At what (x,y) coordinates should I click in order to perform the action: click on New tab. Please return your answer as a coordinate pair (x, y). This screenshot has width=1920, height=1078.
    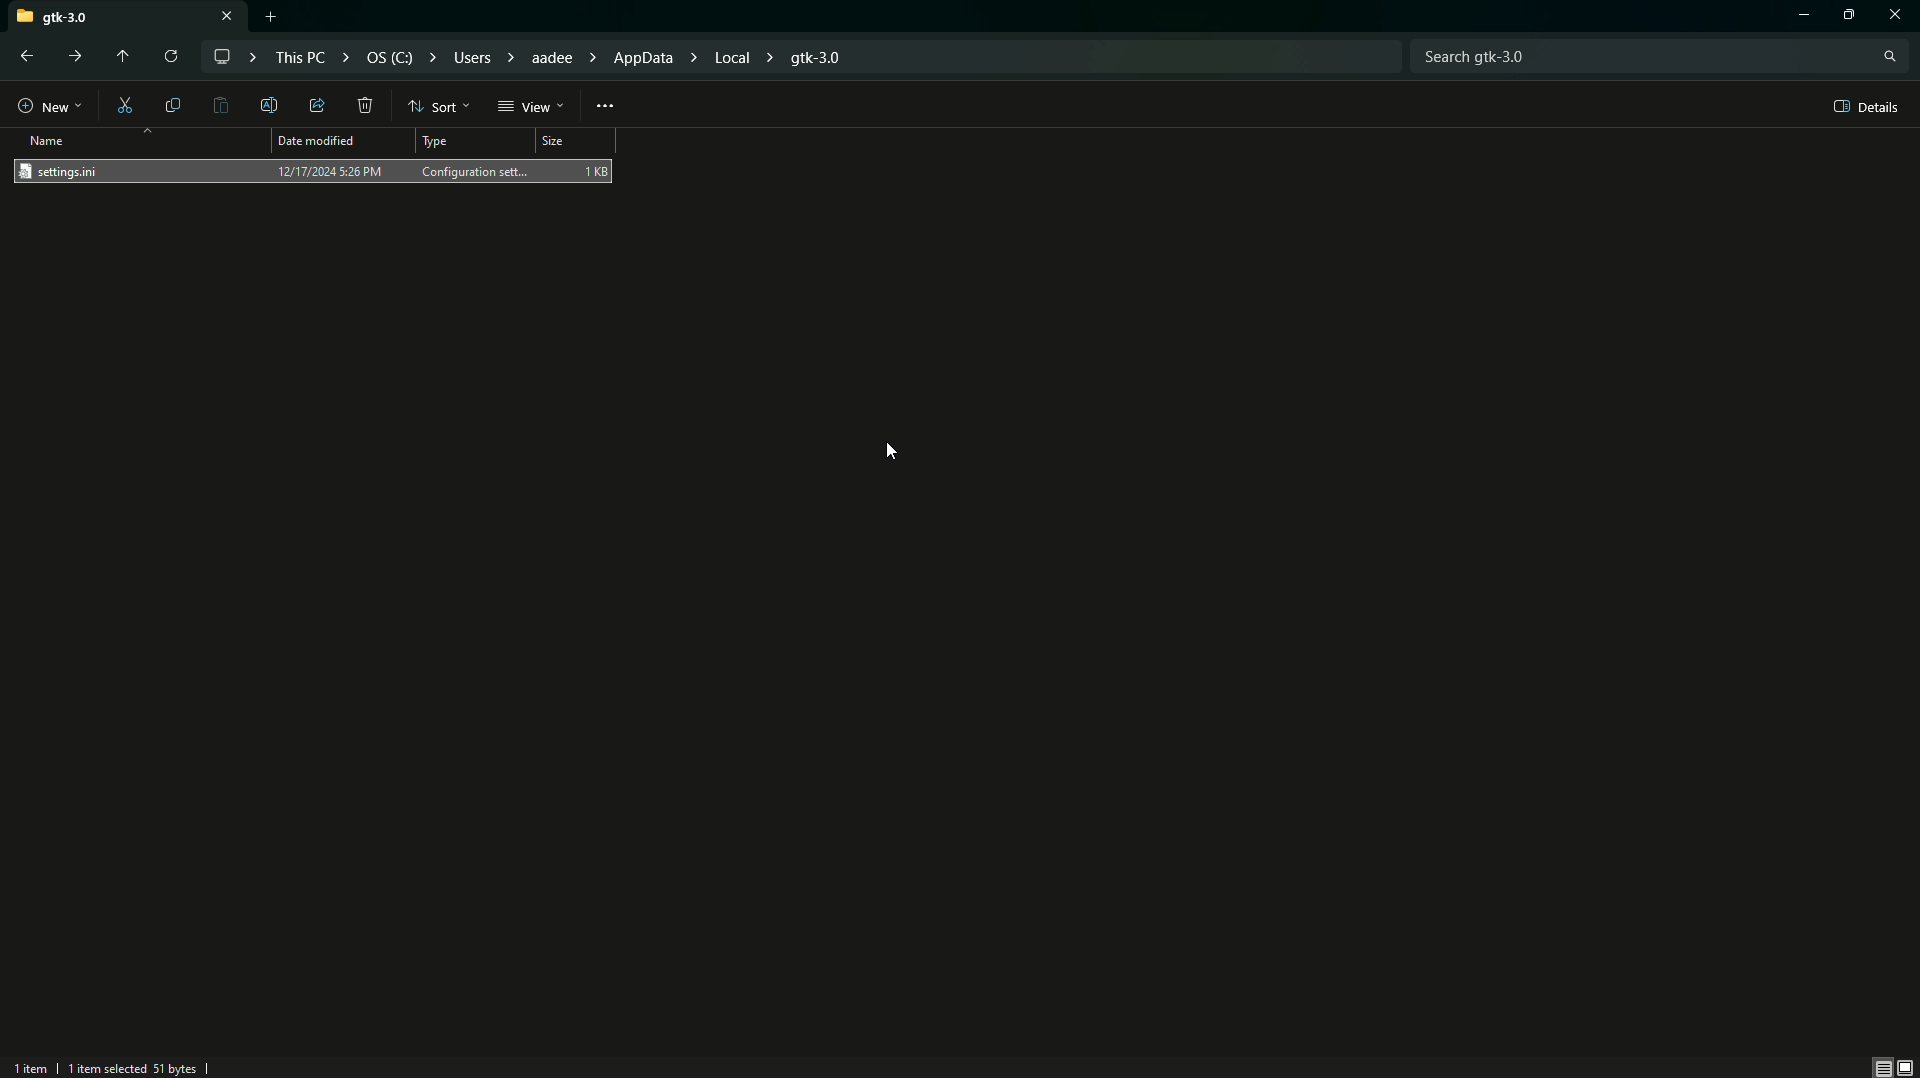
    Looking at the image, I should click on (270, 17).